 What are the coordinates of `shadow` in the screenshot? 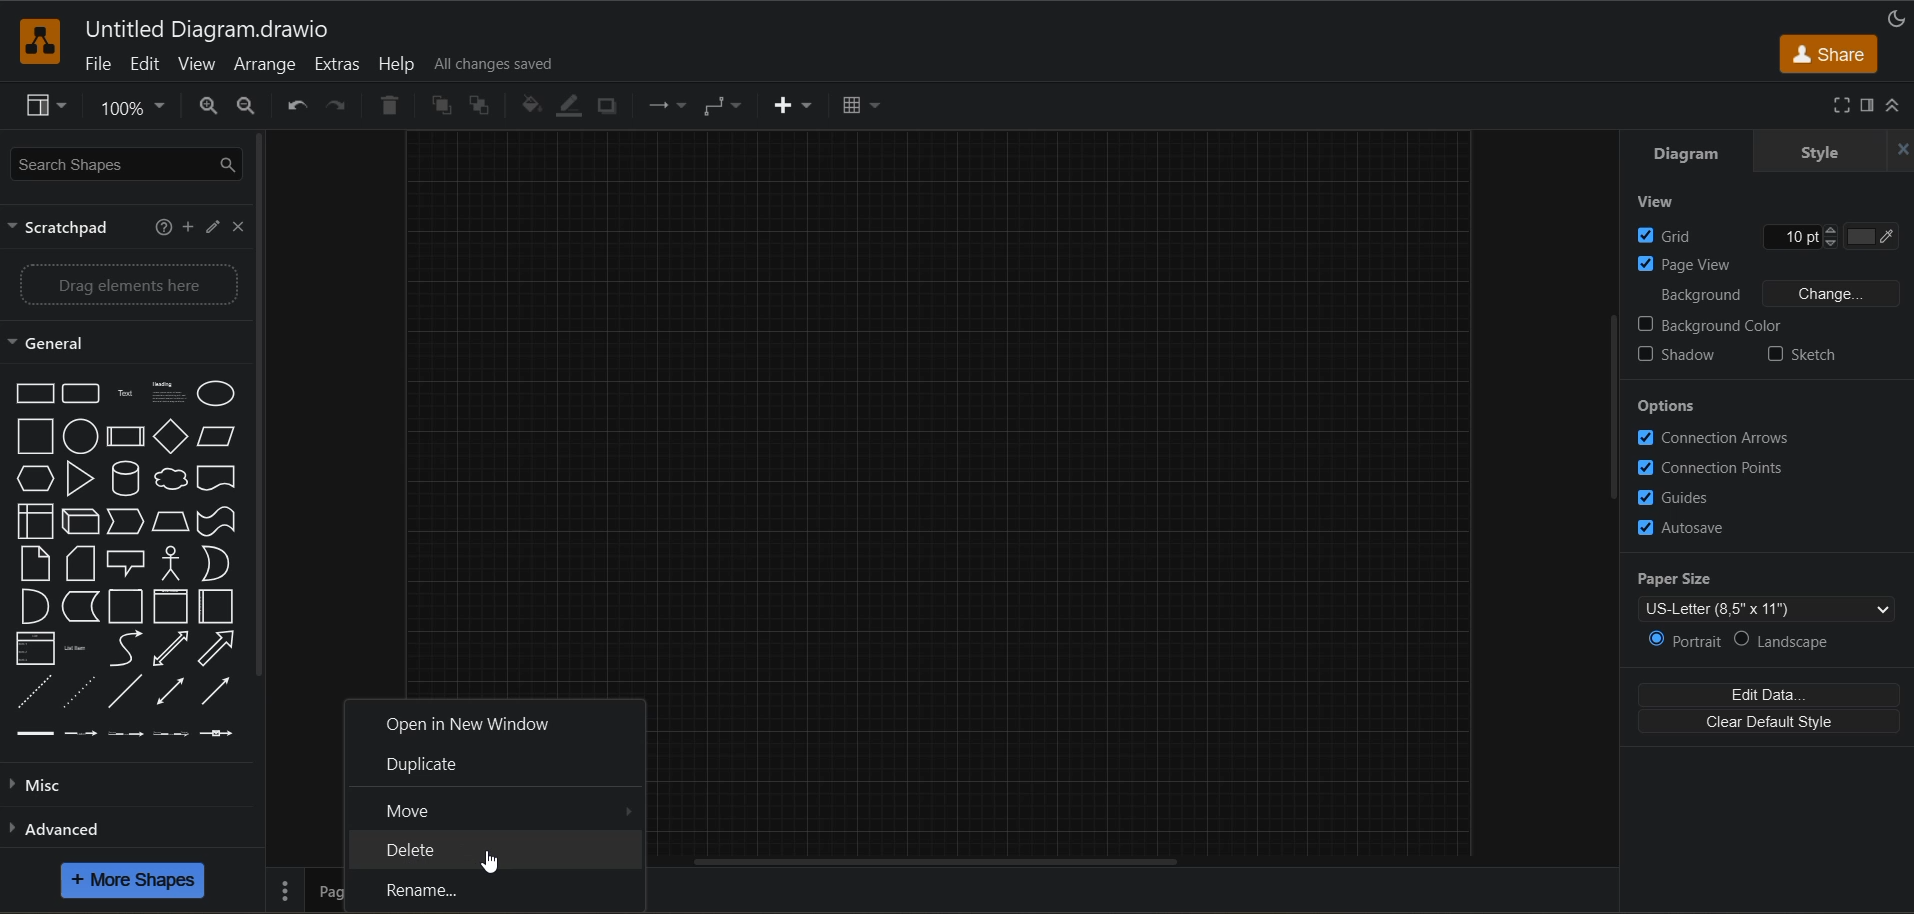 It's located at (1683, 358).